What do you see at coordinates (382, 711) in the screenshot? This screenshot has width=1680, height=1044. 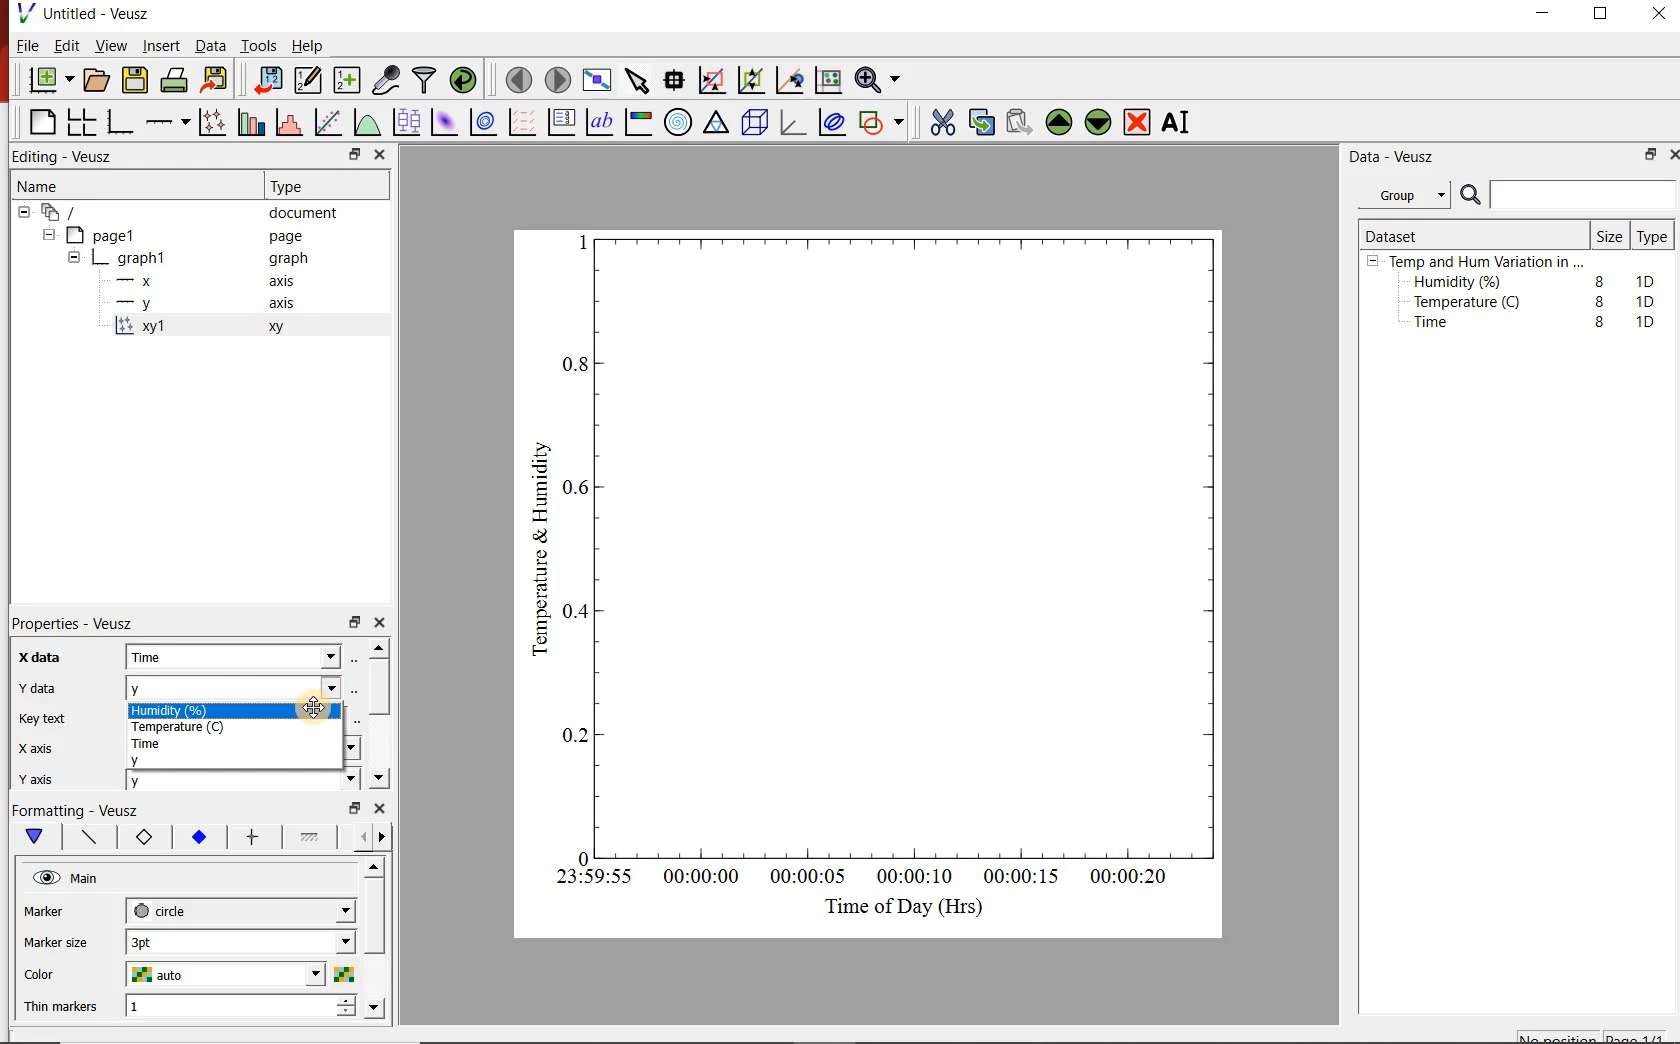 I see `scroll bar` at bounding box center [382, 711].